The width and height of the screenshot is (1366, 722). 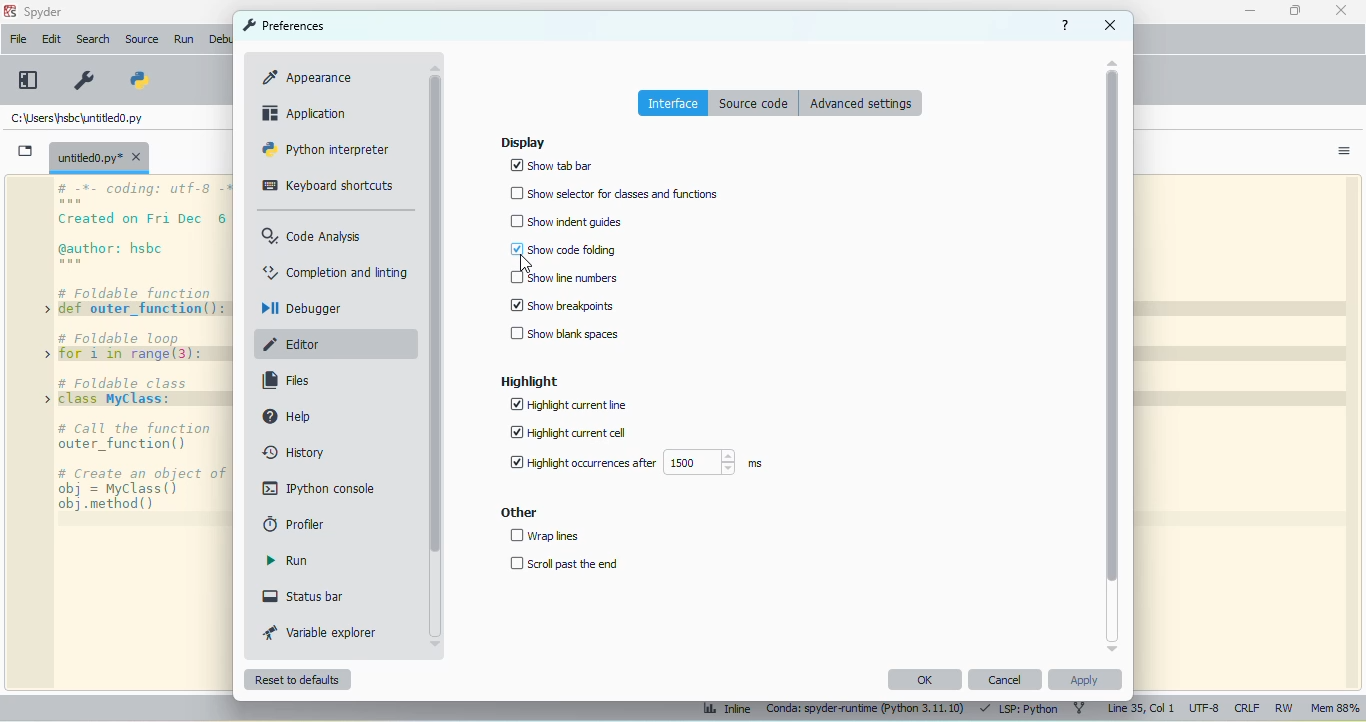 I want to click on source, so click(x=141, y=39).